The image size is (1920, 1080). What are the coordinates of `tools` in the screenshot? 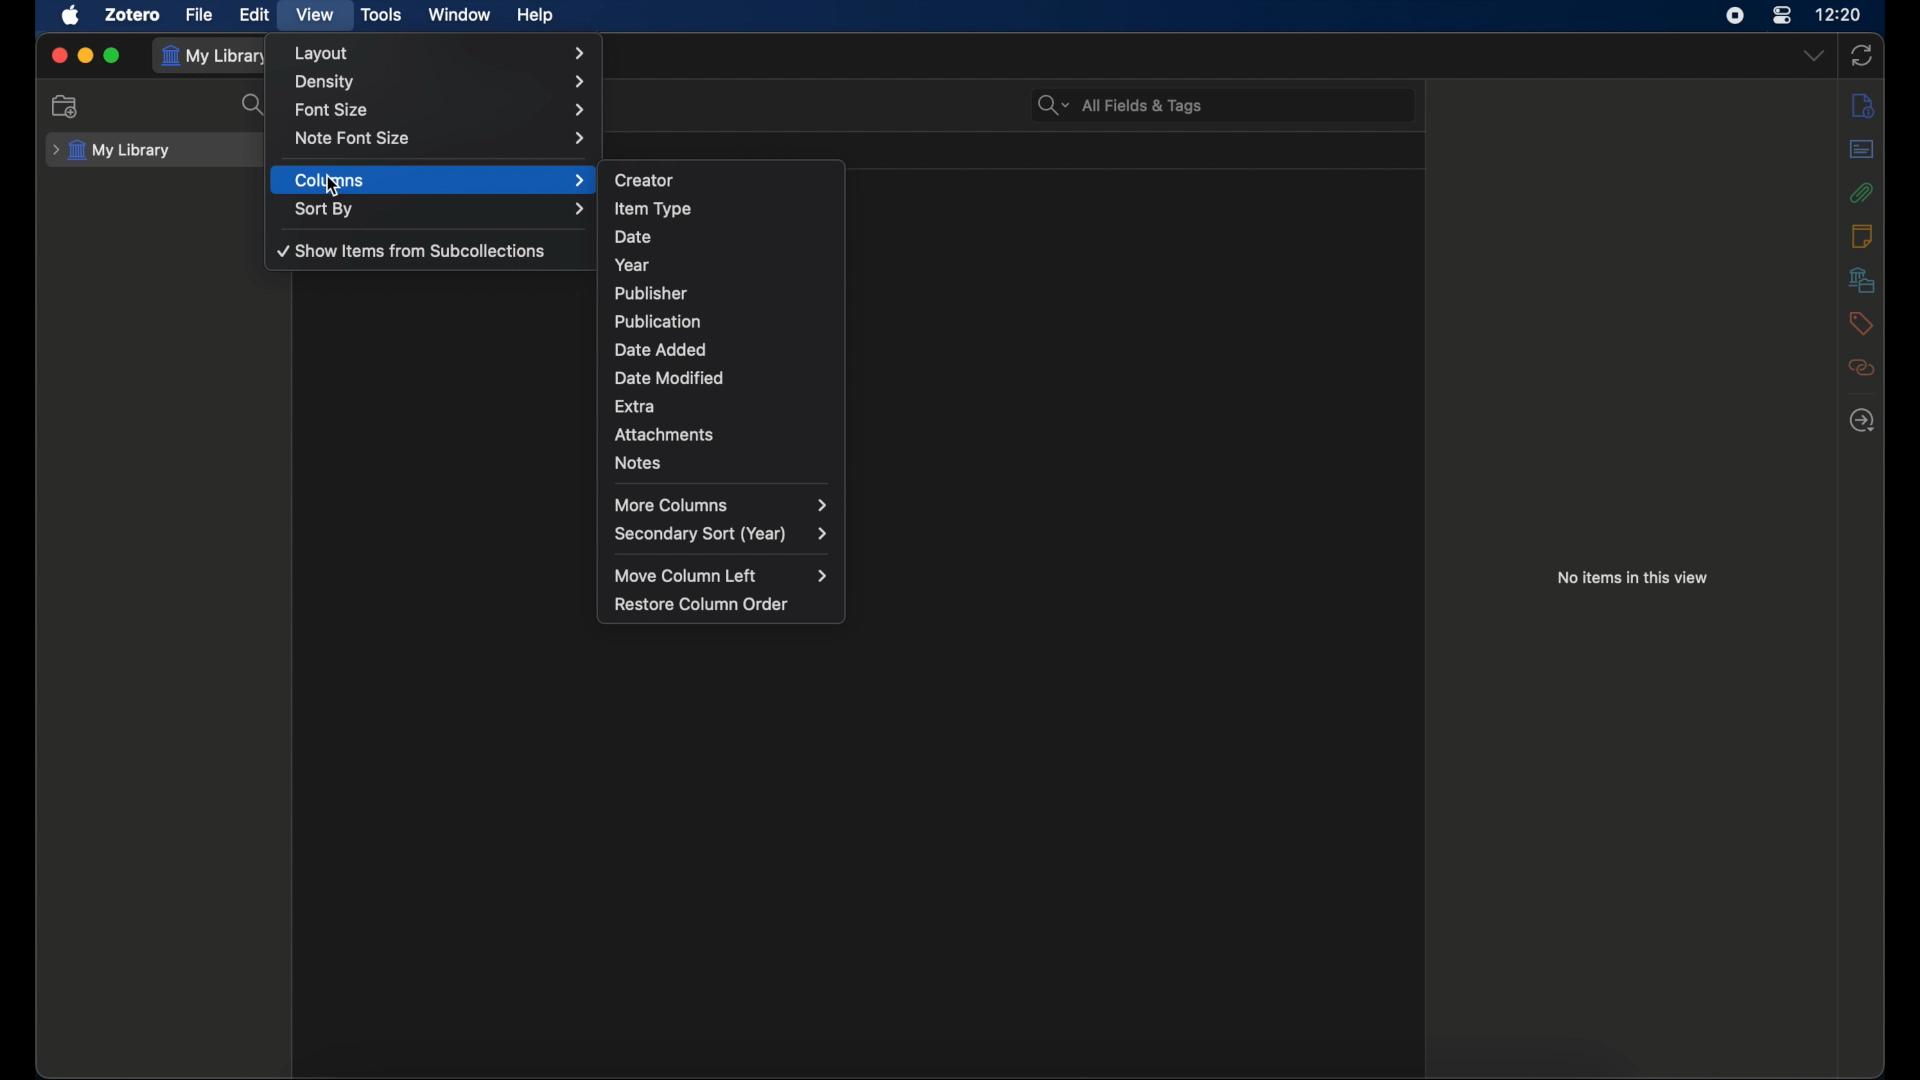 It's located at (379, 14).